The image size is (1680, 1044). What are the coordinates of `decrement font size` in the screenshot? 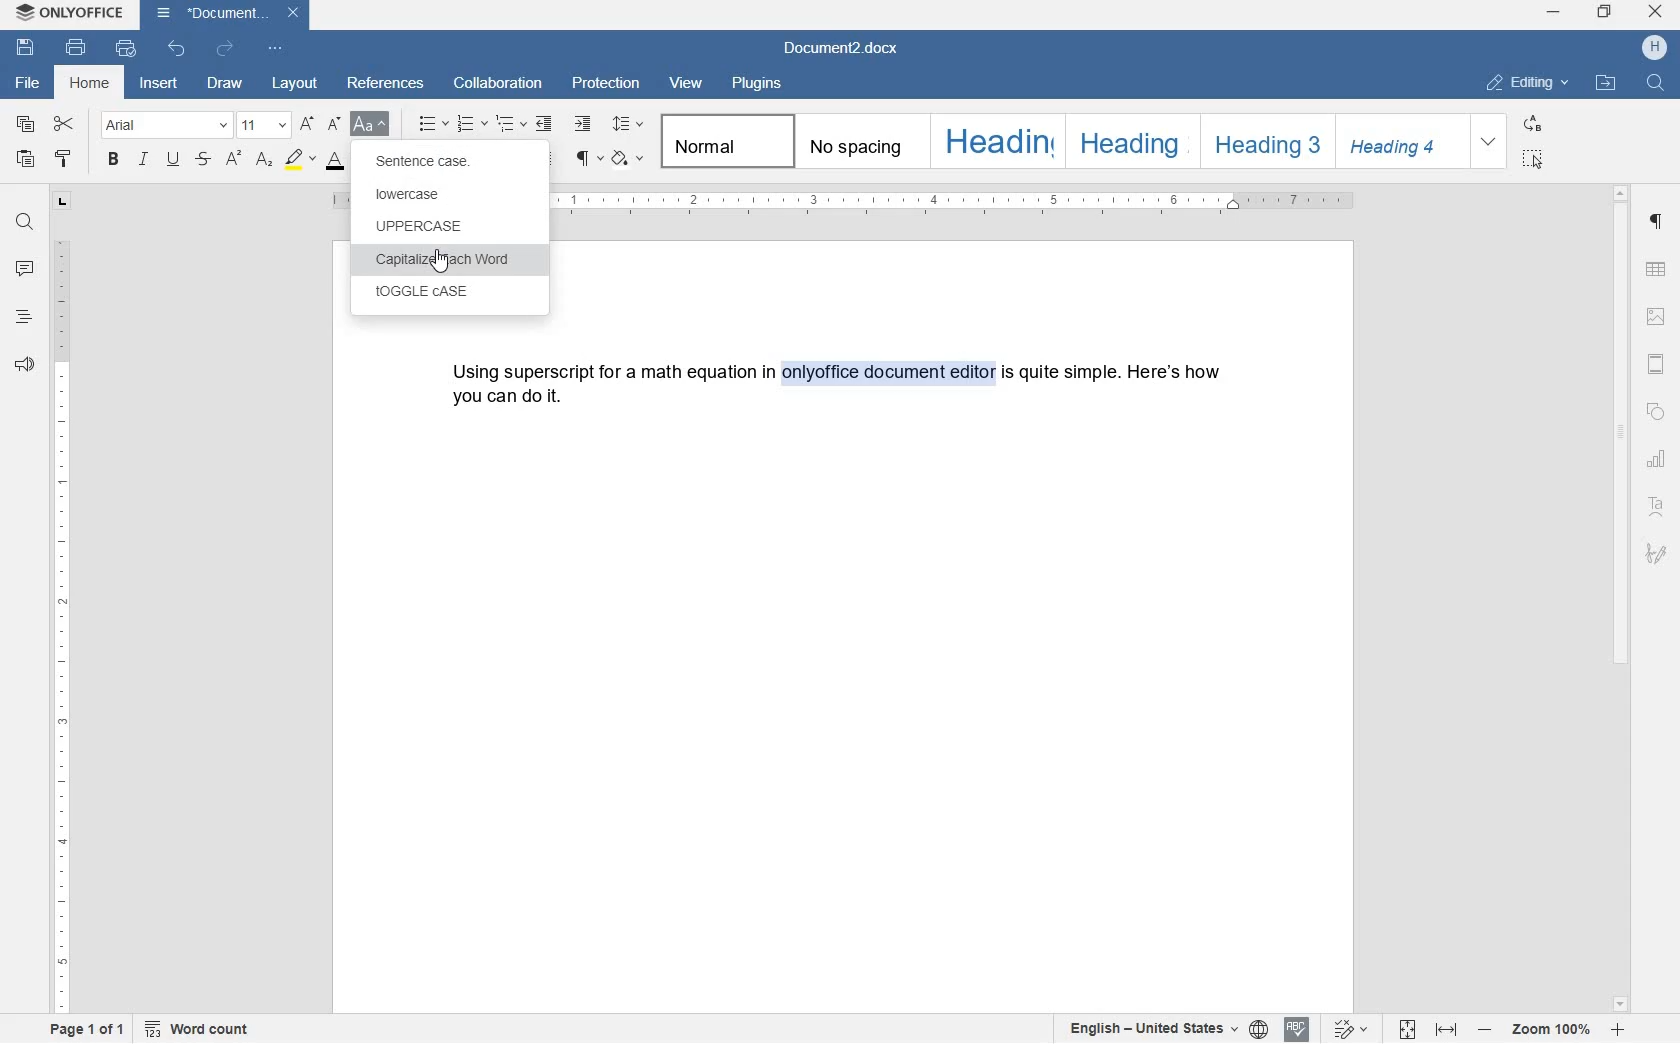 It's located at (334, 123).